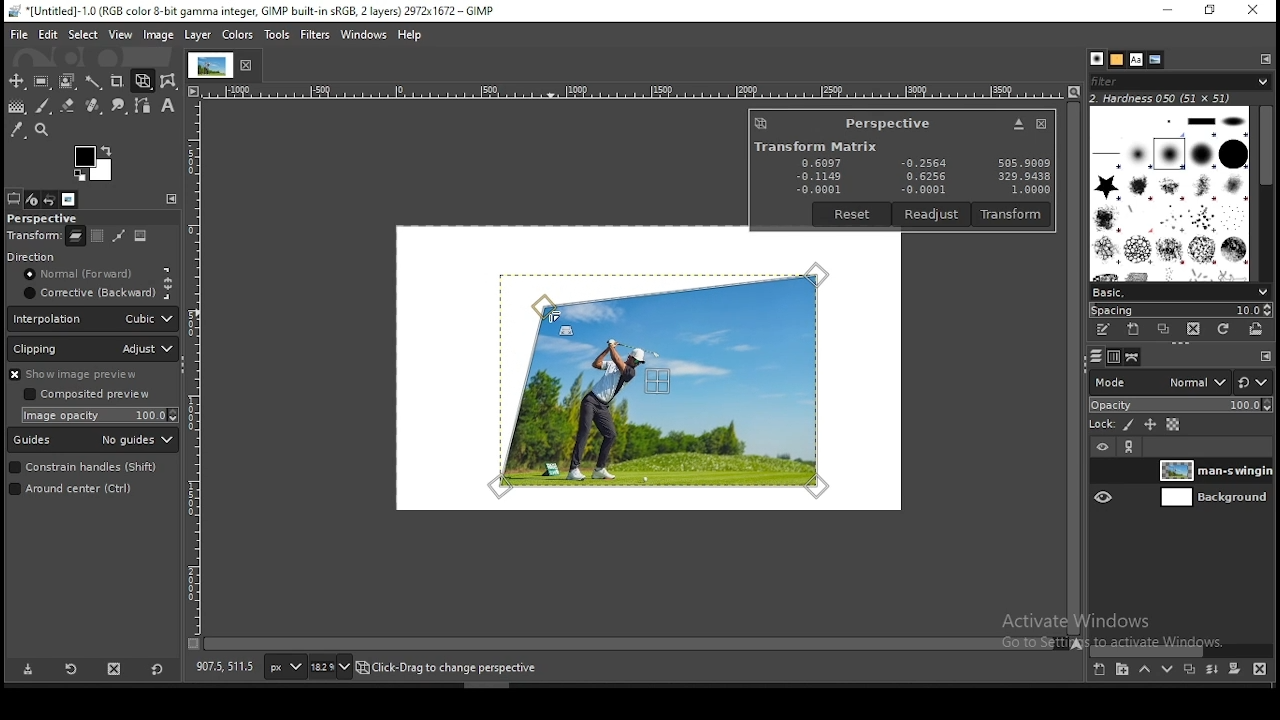 The width and height of the screenshot is (1280, 720). What do you see at coordinates (1095, 59) in the screenshot?
I see `brushes` at bounding box center [1095, 59].